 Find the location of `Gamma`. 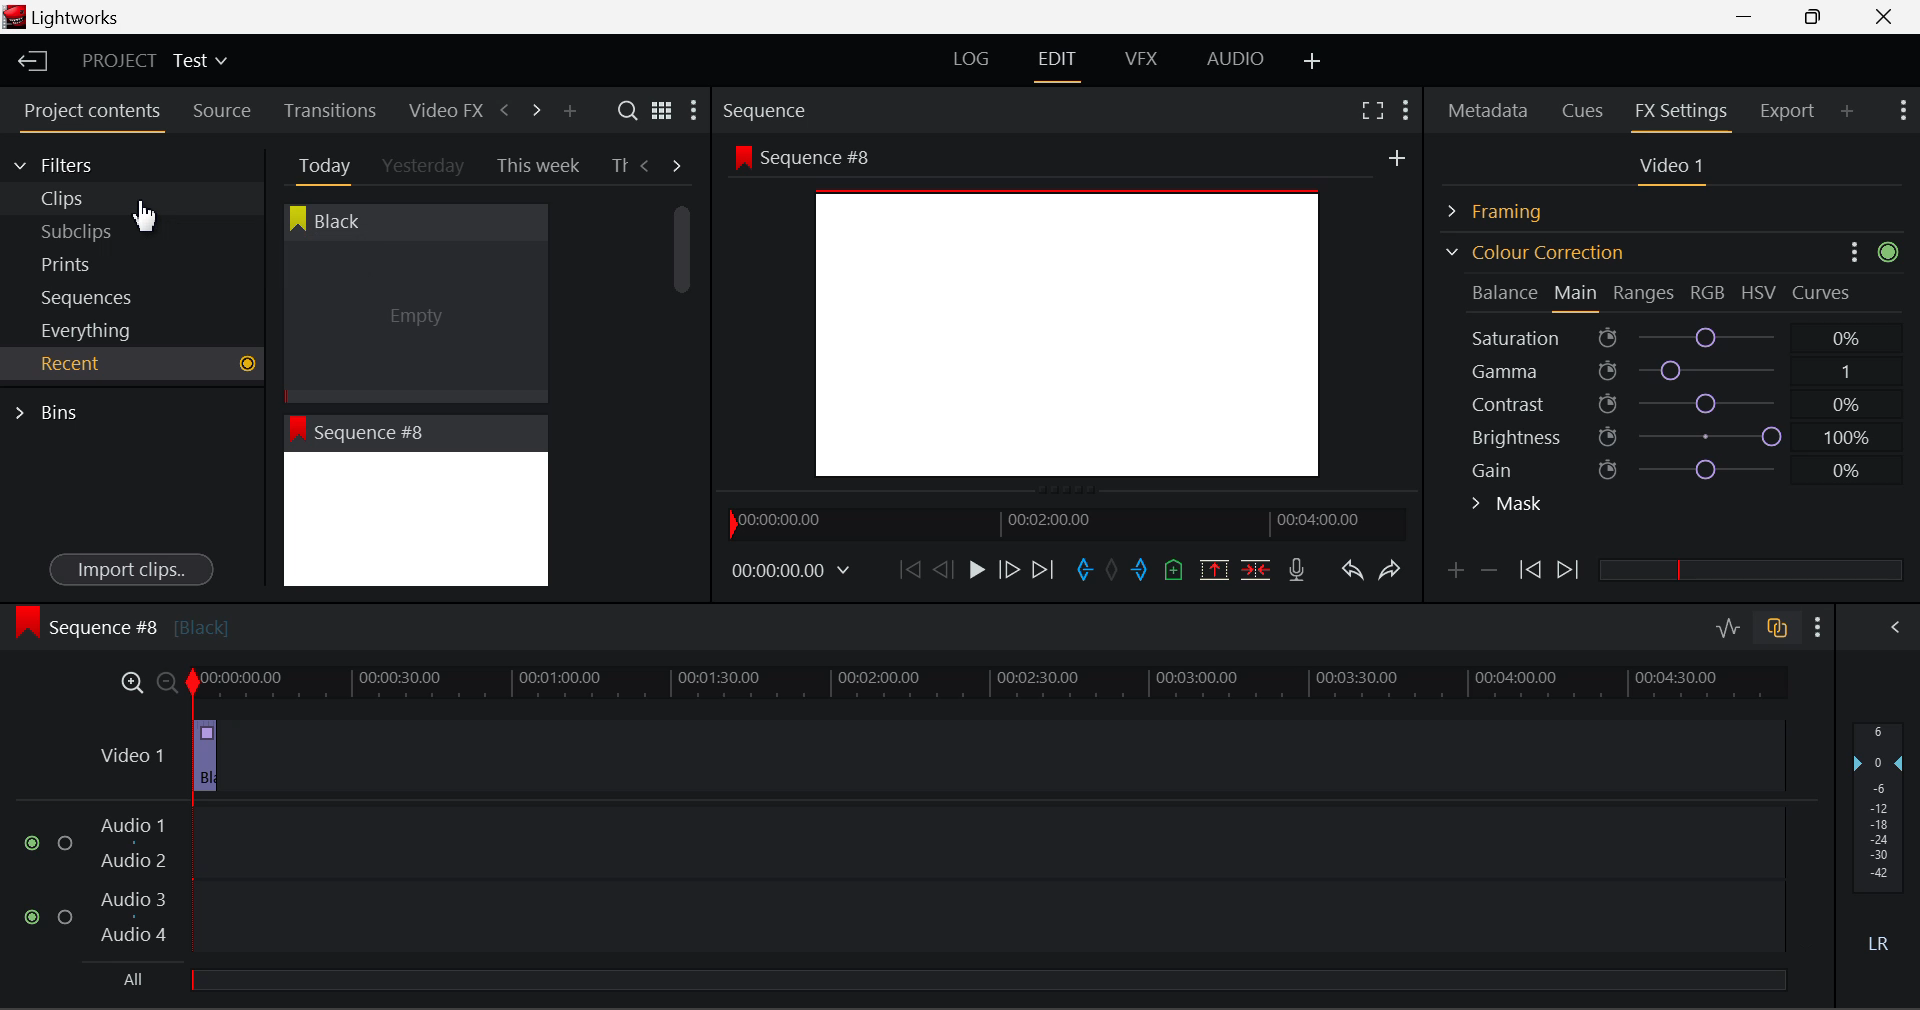

Gamma is located at coordinates (1676, 371).